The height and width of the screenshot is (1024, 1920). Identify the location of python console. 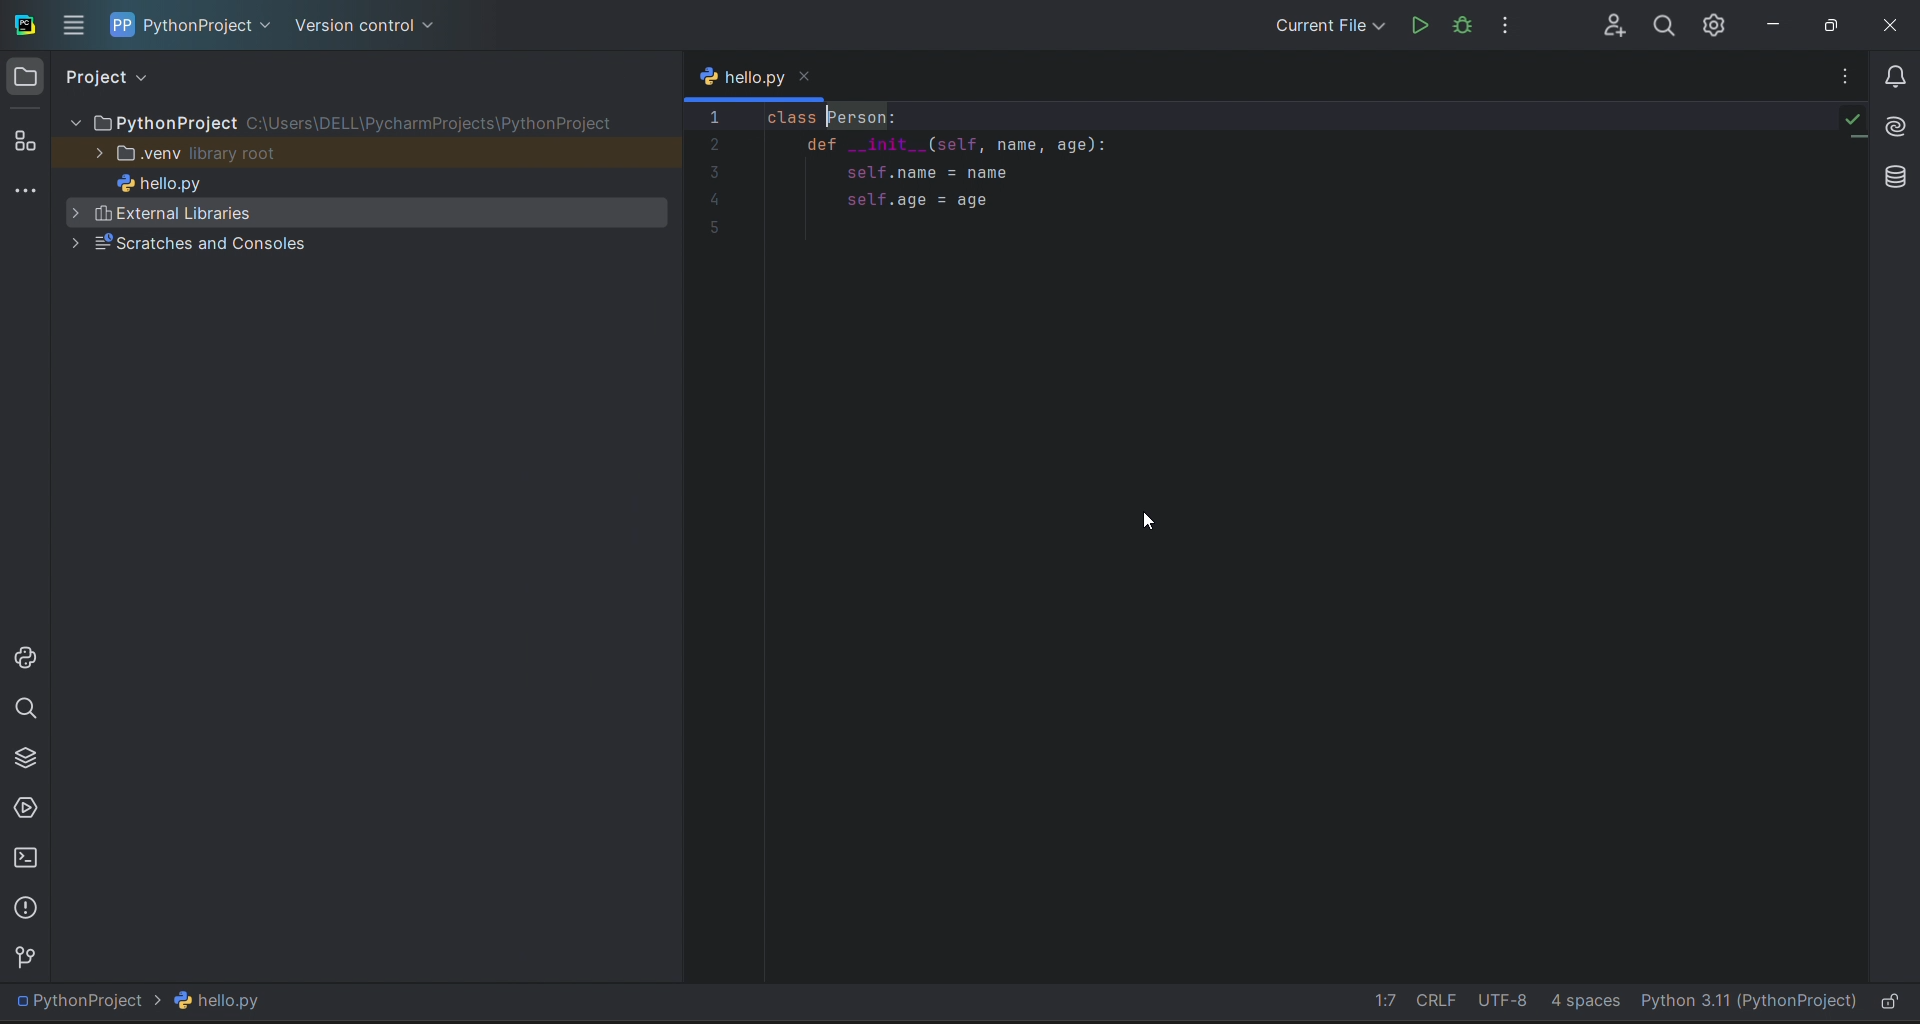
(25, 658).